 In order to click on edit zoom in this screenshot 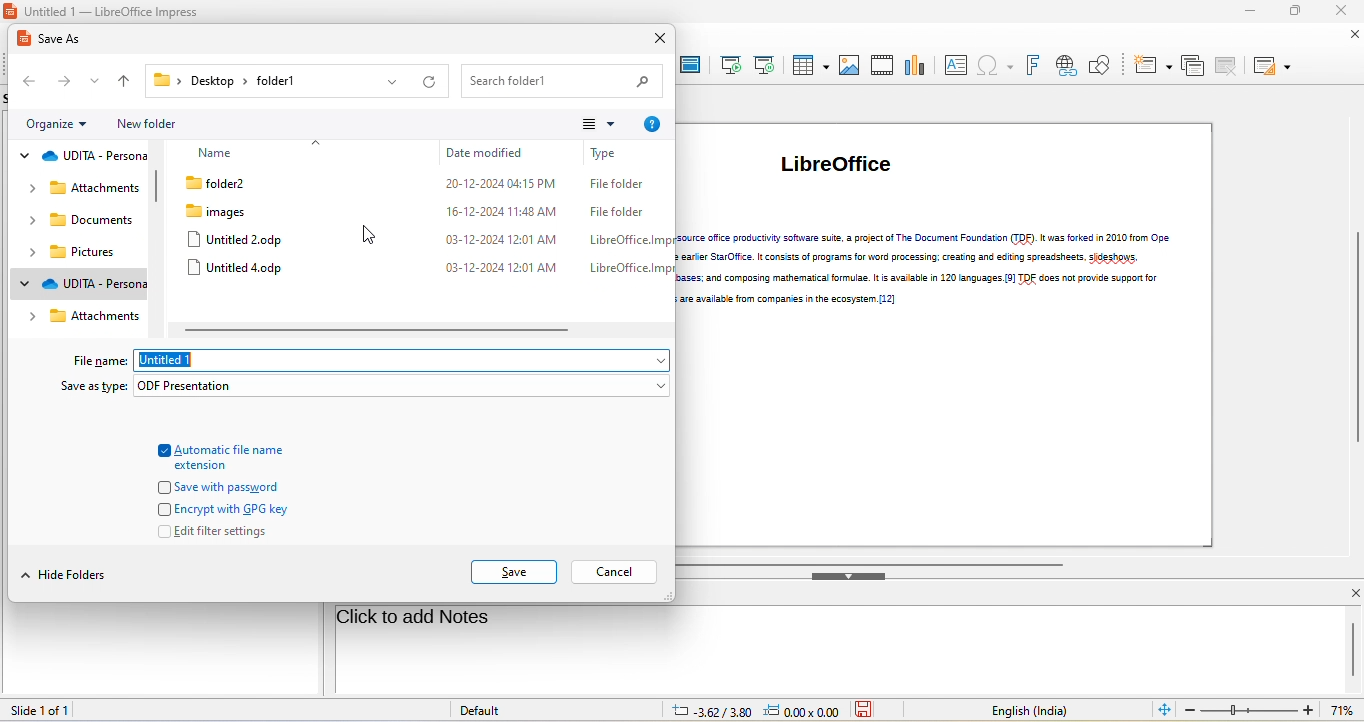, I will do `click(1249, 711)`.